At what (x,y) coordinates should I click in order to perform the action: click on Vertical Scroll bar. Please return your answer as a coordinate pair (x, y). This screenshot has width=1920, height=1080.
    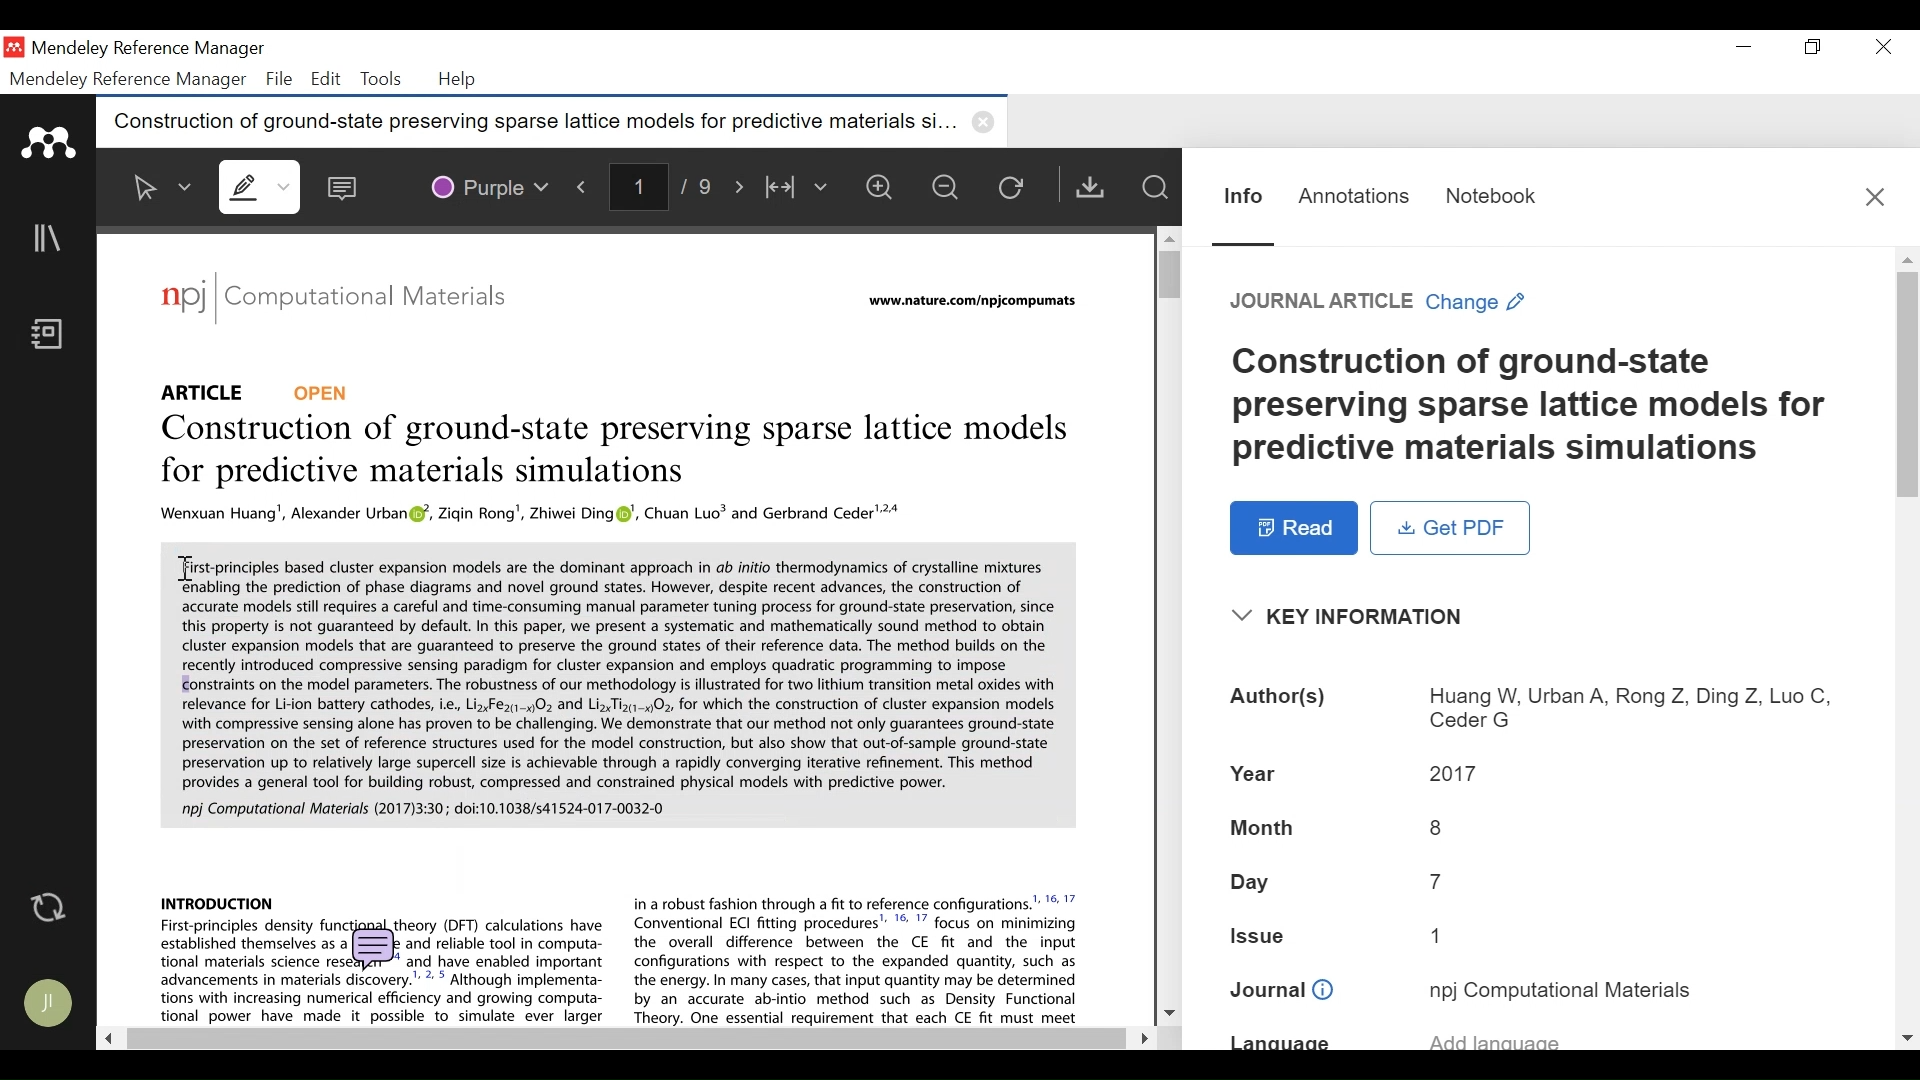
    Looking at the image, I should click on (1908, 383).